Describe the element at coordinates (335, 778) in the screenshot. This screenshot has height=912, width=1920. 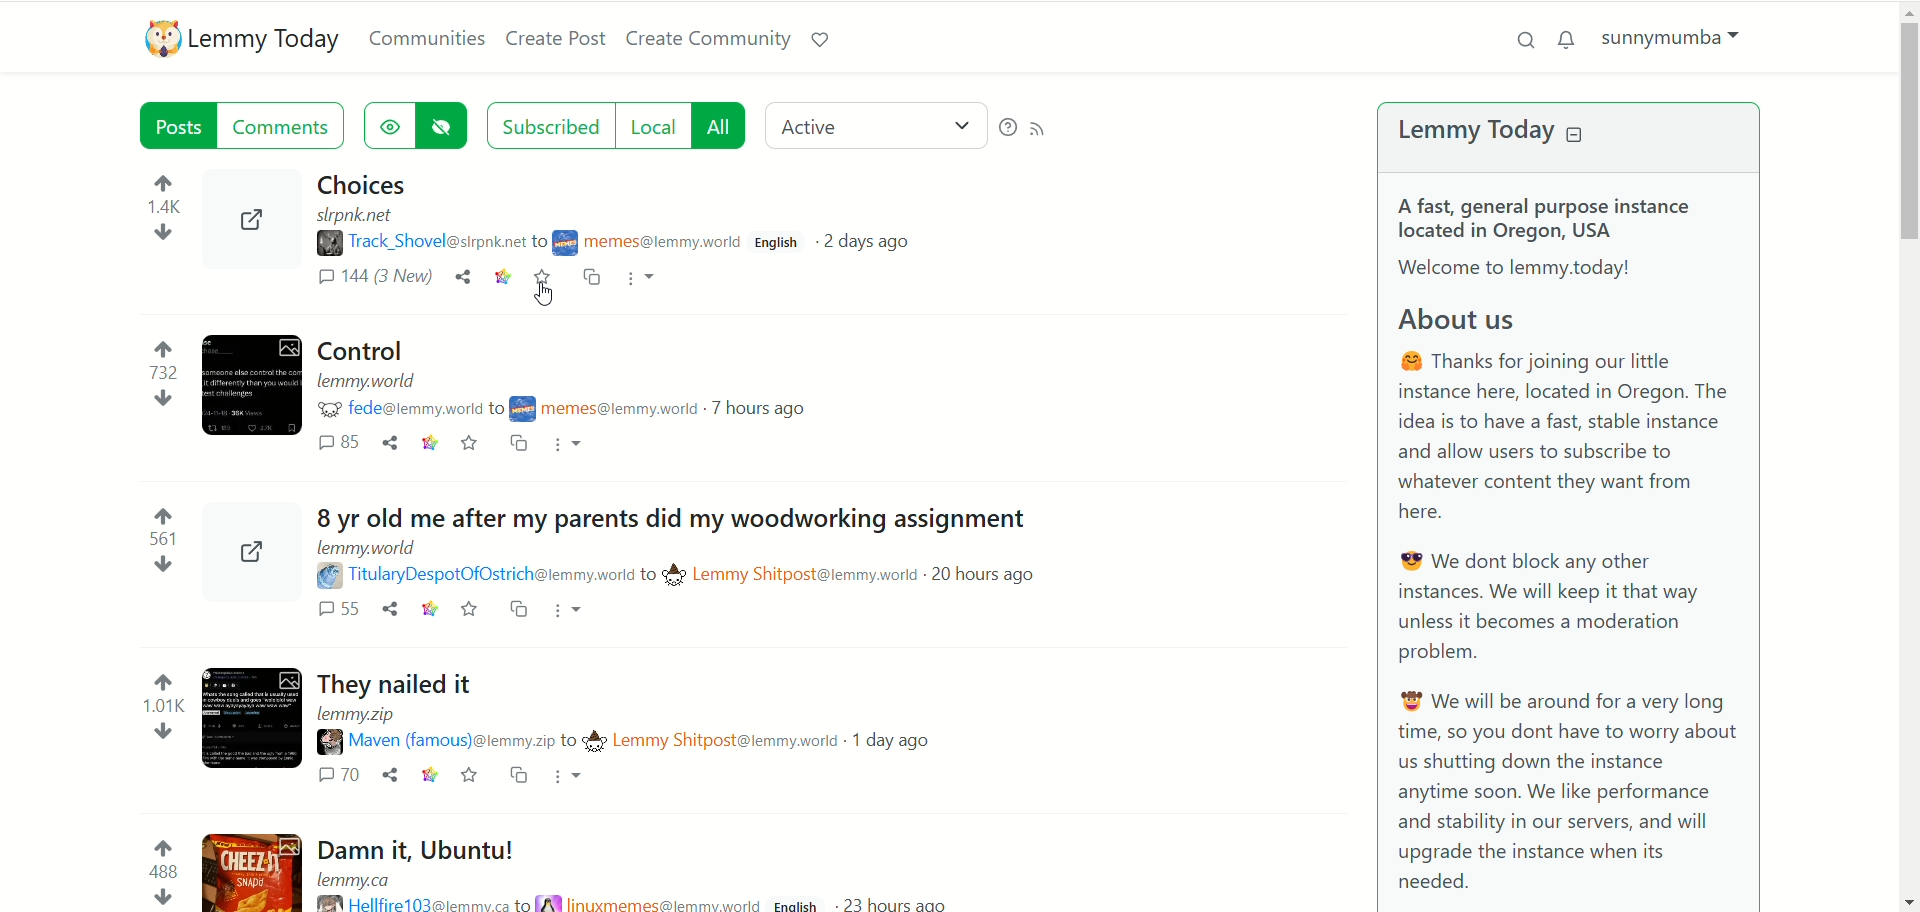
I see `comments` at that location.